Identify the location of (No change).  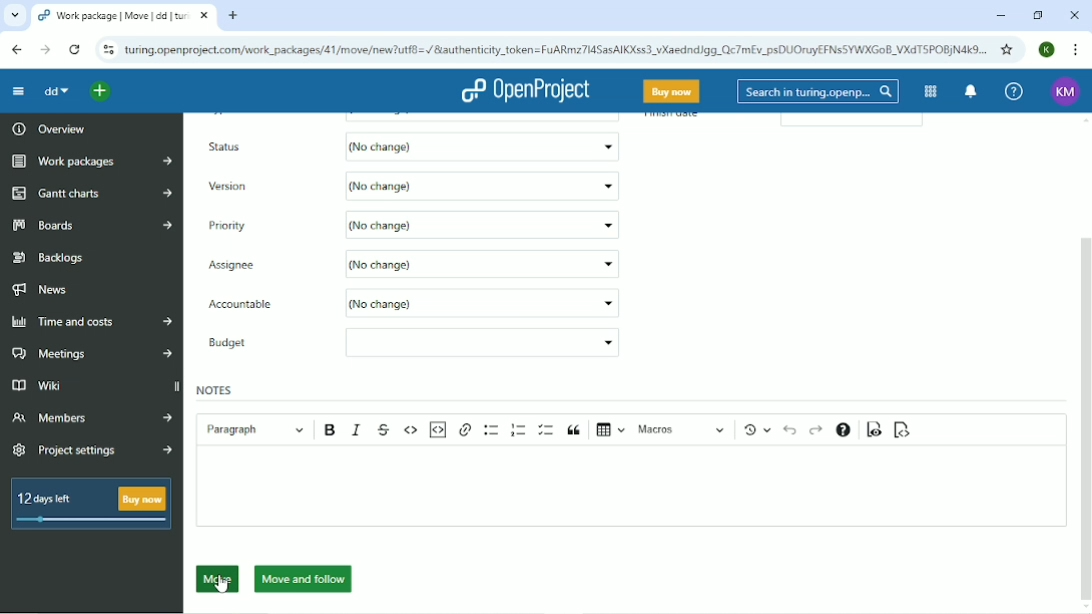
(480, 303).